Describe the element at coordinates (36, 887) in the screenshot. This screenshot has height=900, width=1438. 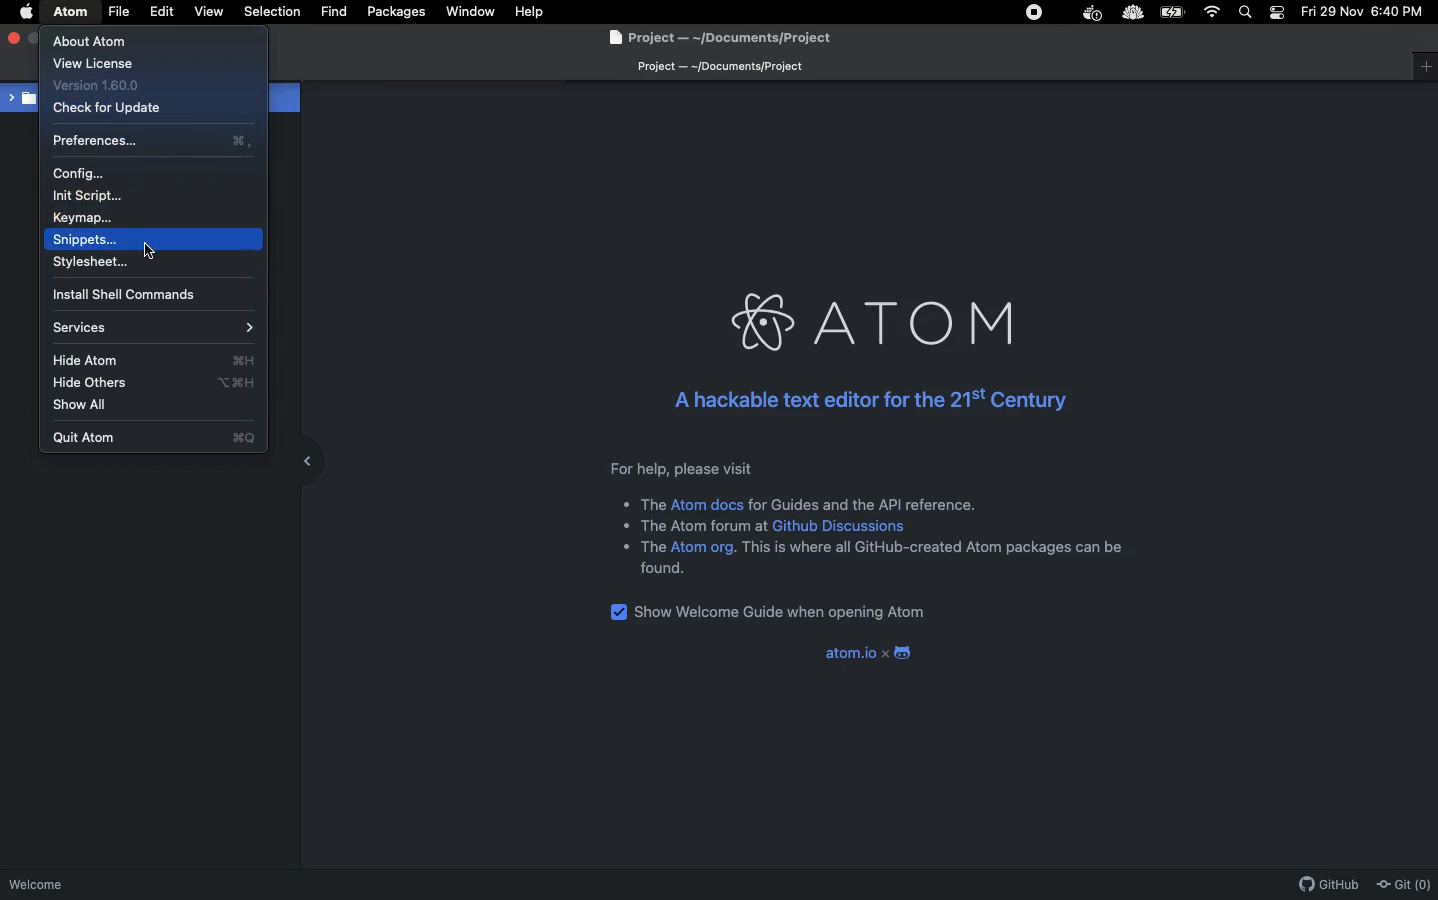
I see `Welome` at that location.